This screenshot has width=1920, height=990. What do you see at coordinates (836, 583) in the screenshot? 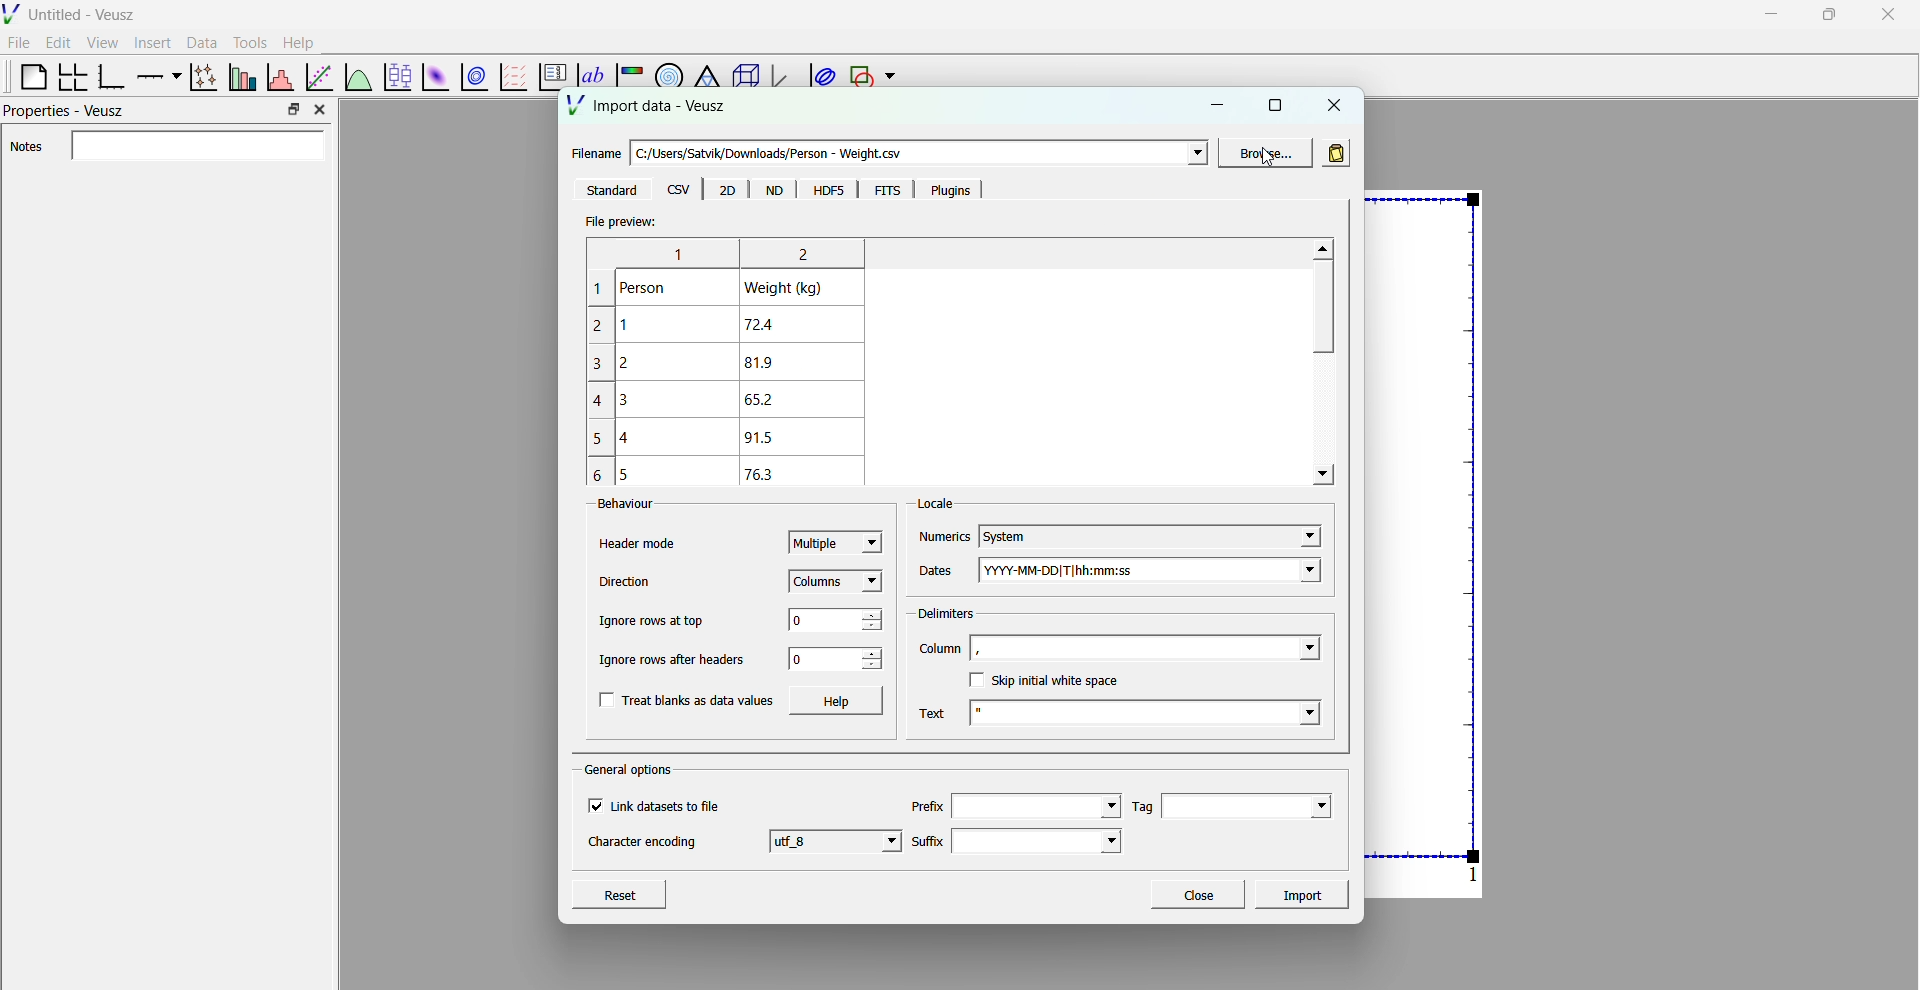
I see `Columns - dropdown` at bounding box center [836, 583].